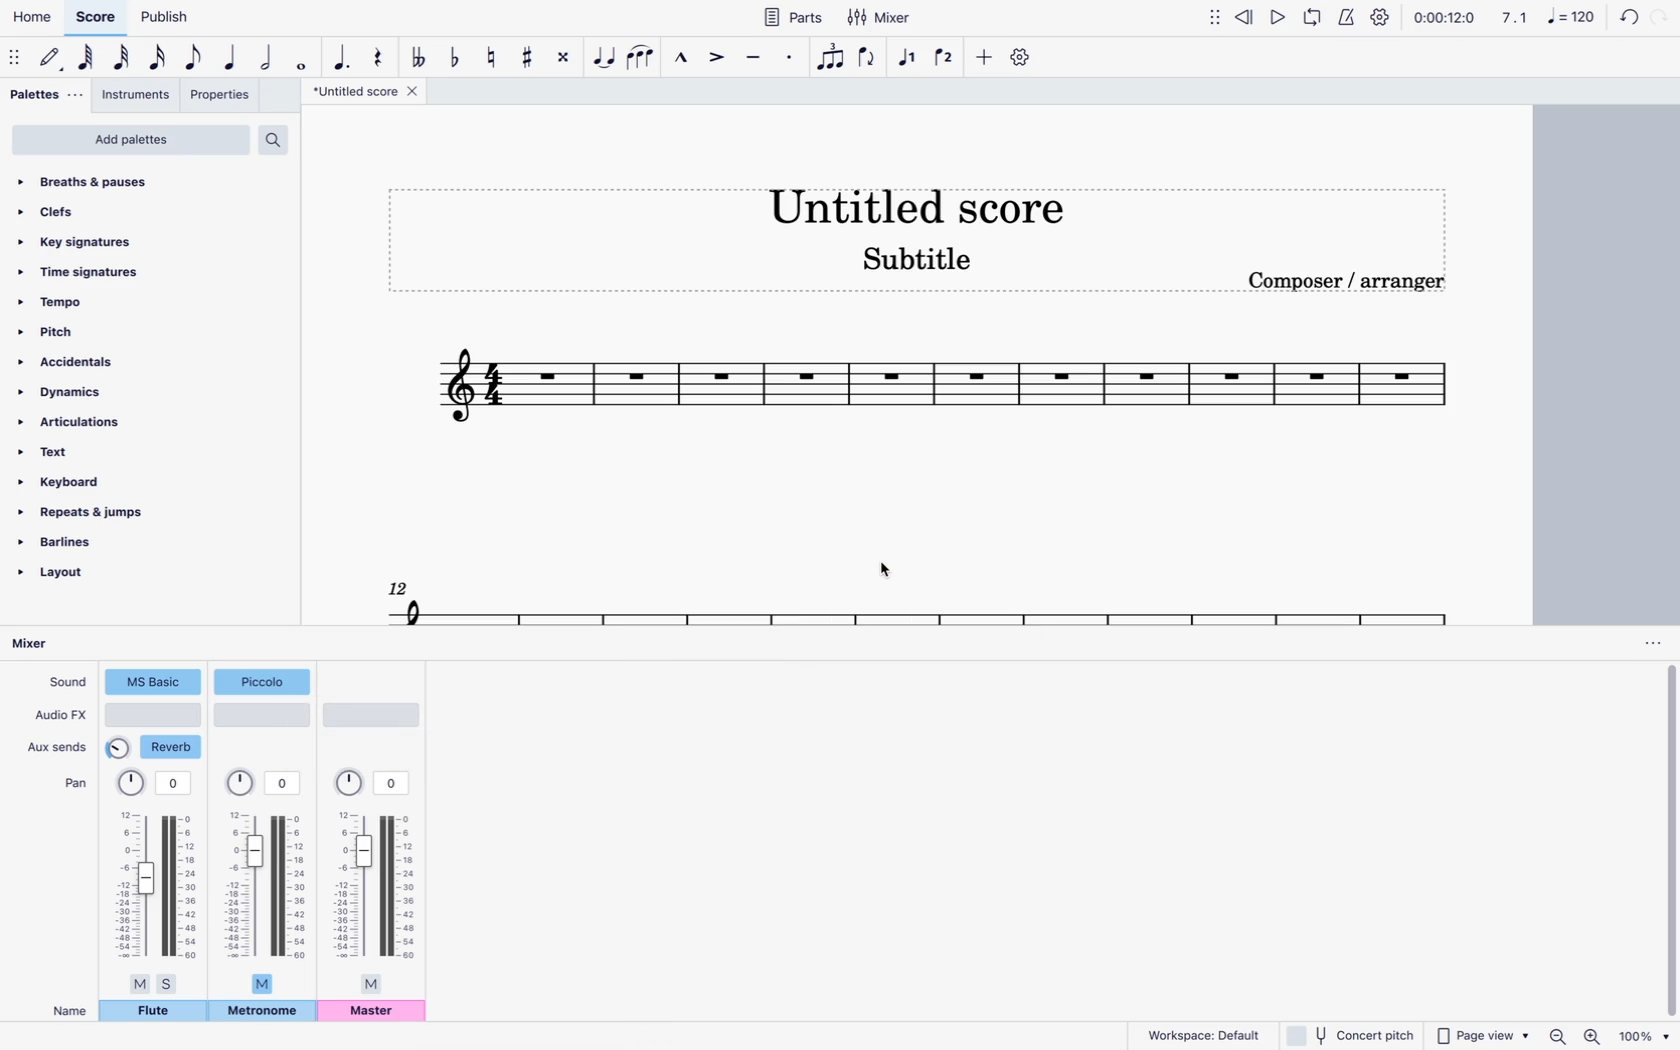 This screenshot has height=1050, width=1680. What do you see at coordinates (530, 60) in the screenshot?
I see `toggle sharp` at bounding box center [530, 60].